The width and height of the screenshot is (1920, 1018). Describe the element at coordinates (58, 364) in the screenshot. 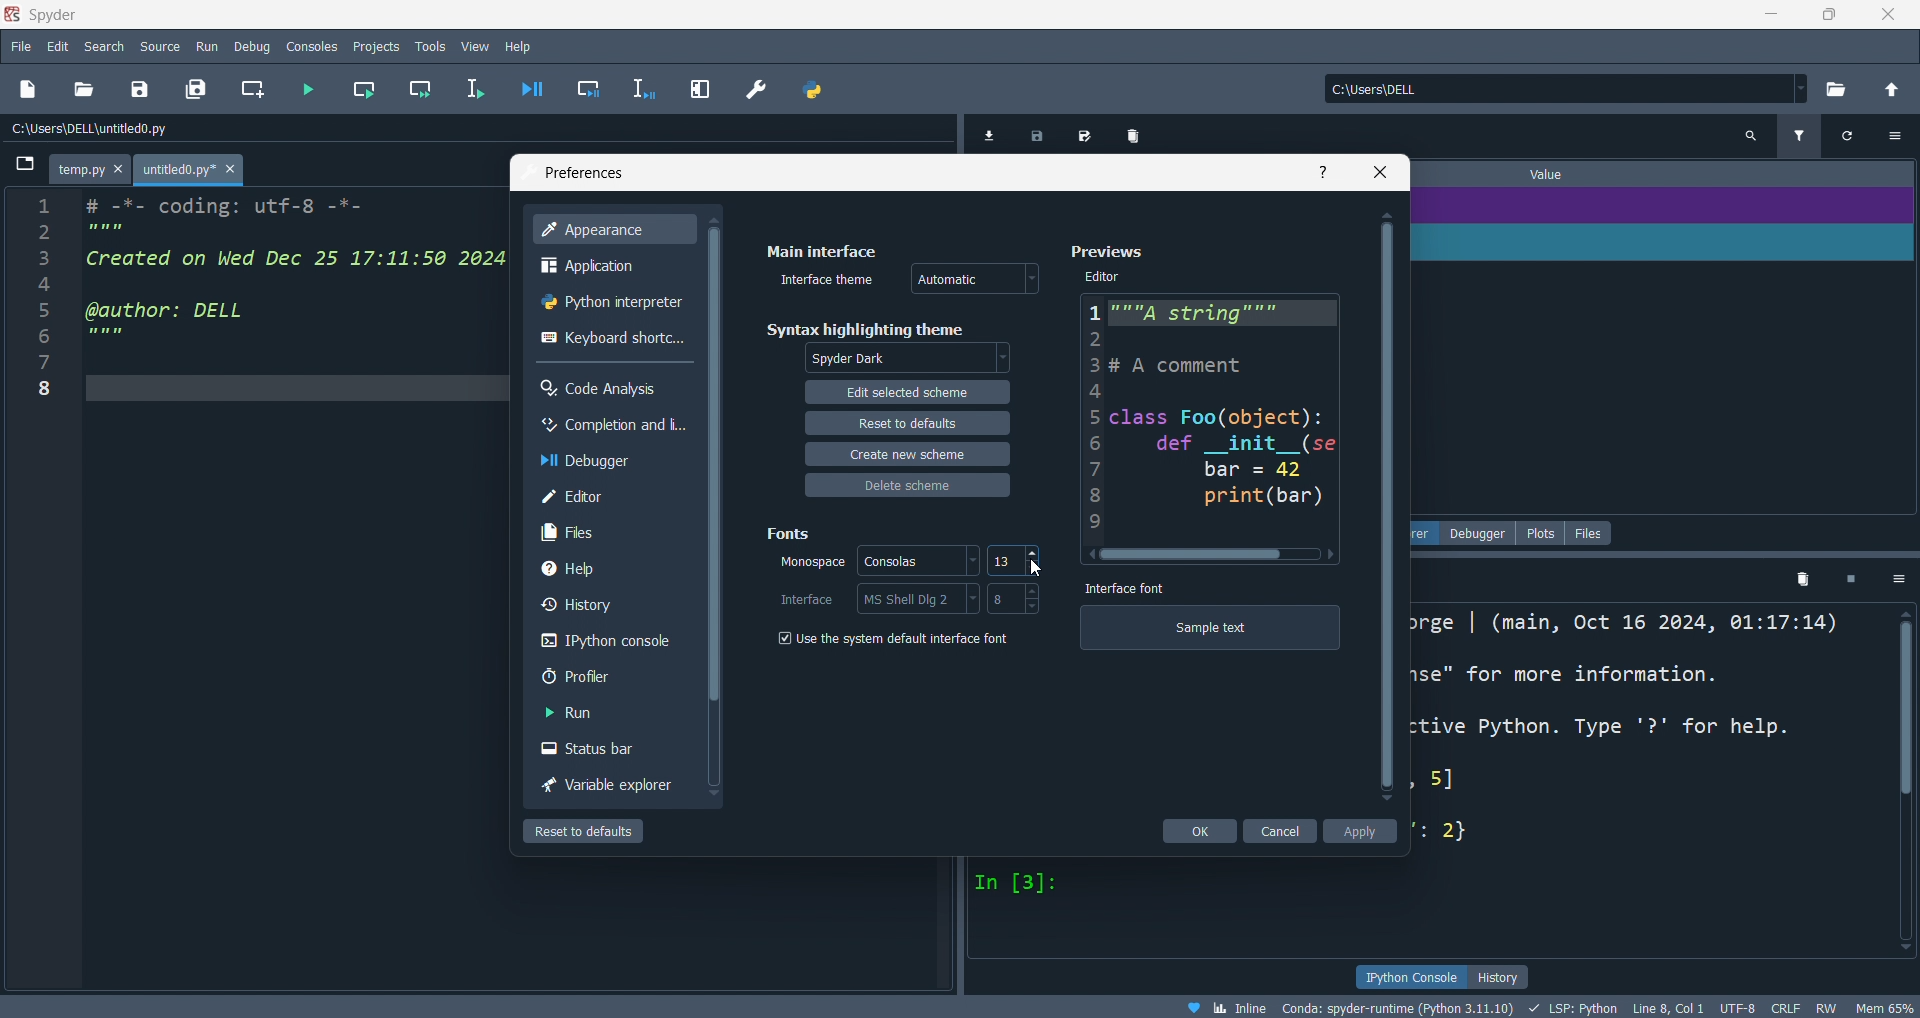

I see `7` at that location.